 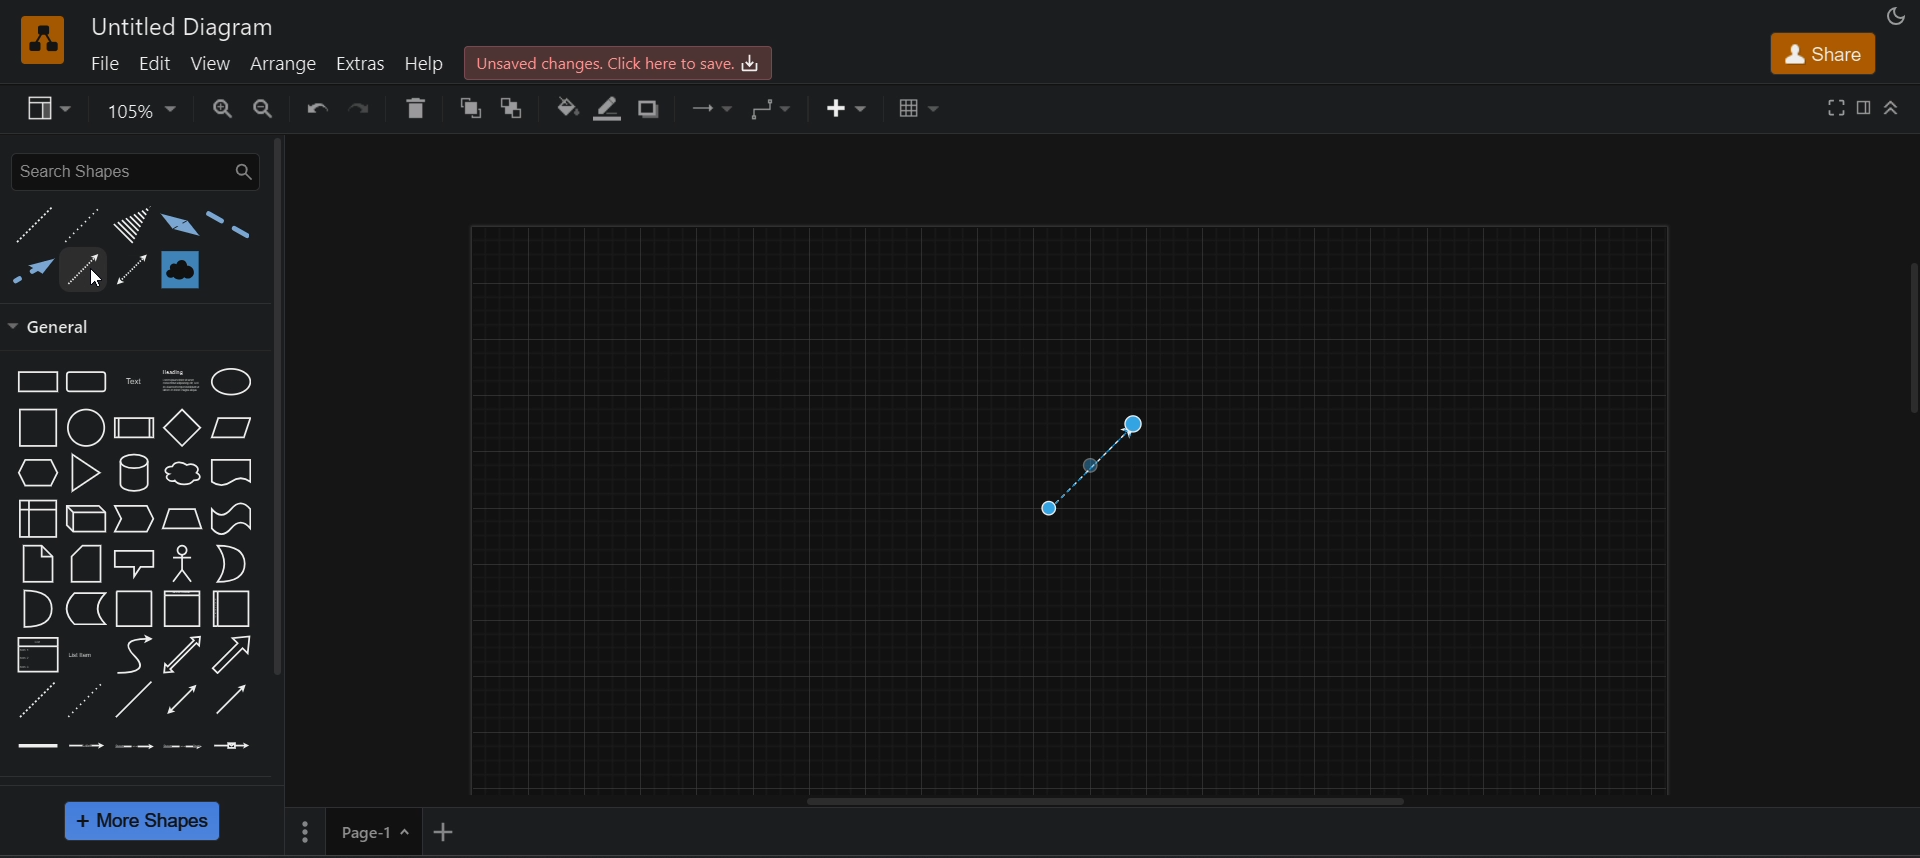 What do you see at coordinates (154, 62) in the screenshot?
I see `edit` at bounding box center [154, 62].